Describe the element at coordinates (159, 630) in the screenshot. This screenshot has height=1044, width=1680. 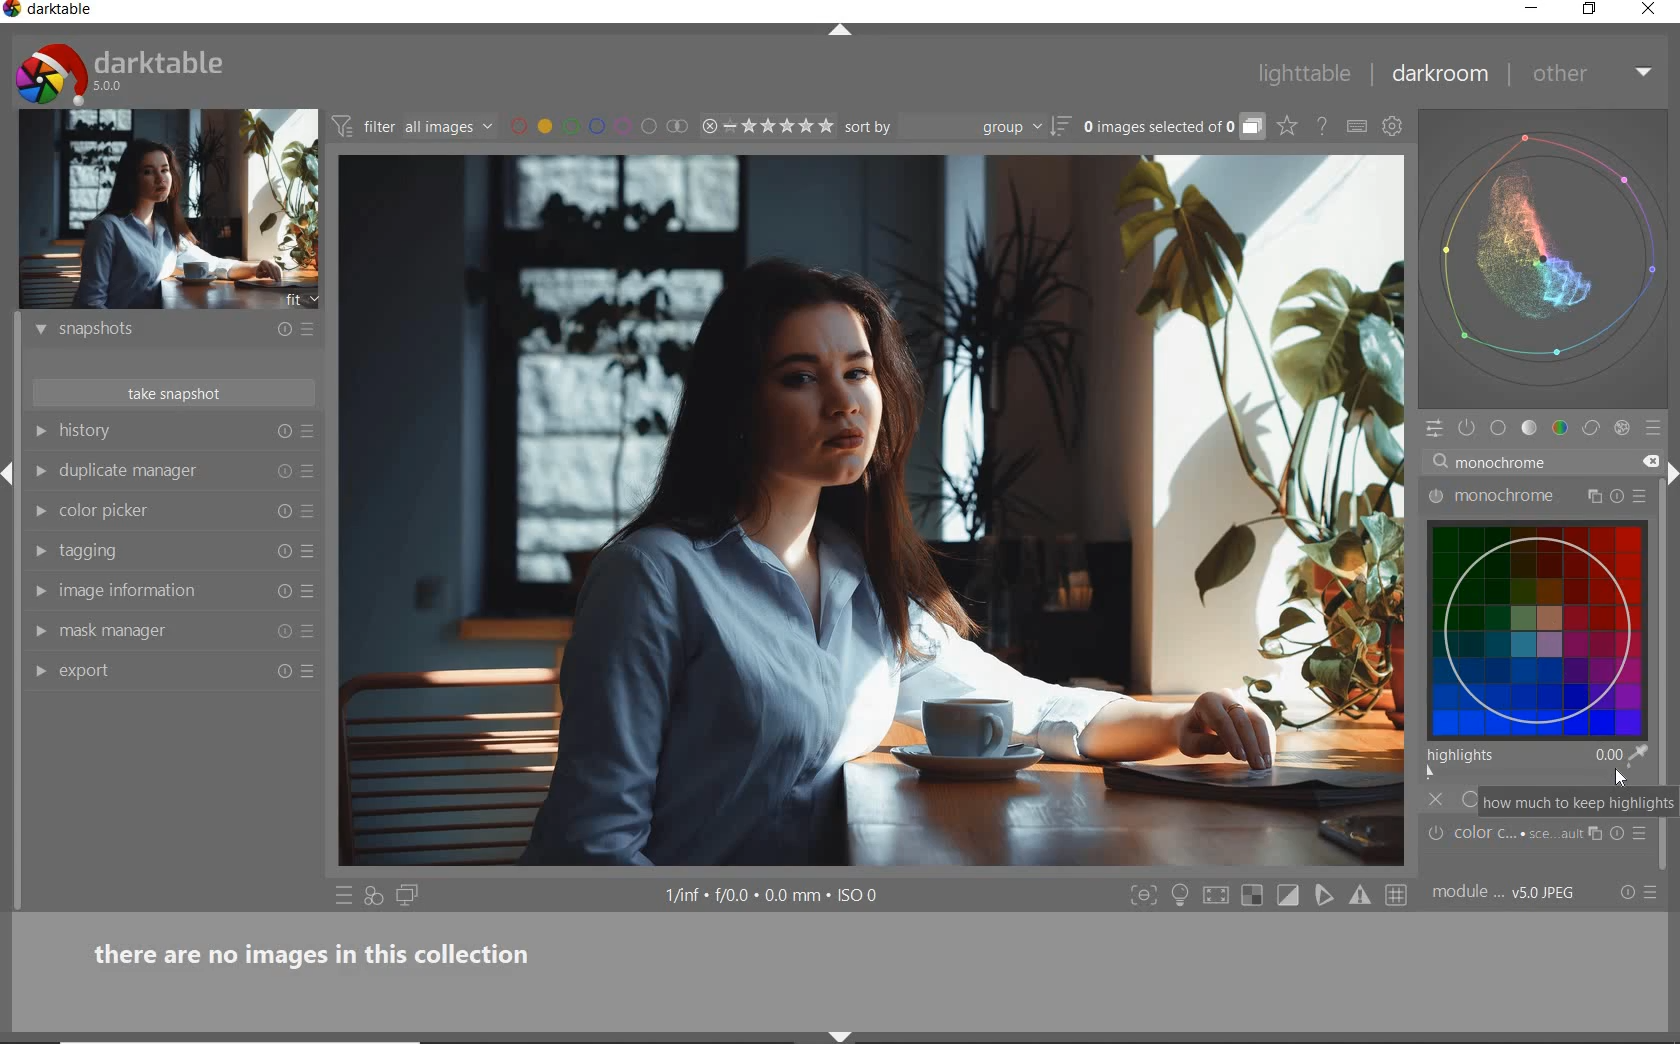
I see `mask manager` at that location.